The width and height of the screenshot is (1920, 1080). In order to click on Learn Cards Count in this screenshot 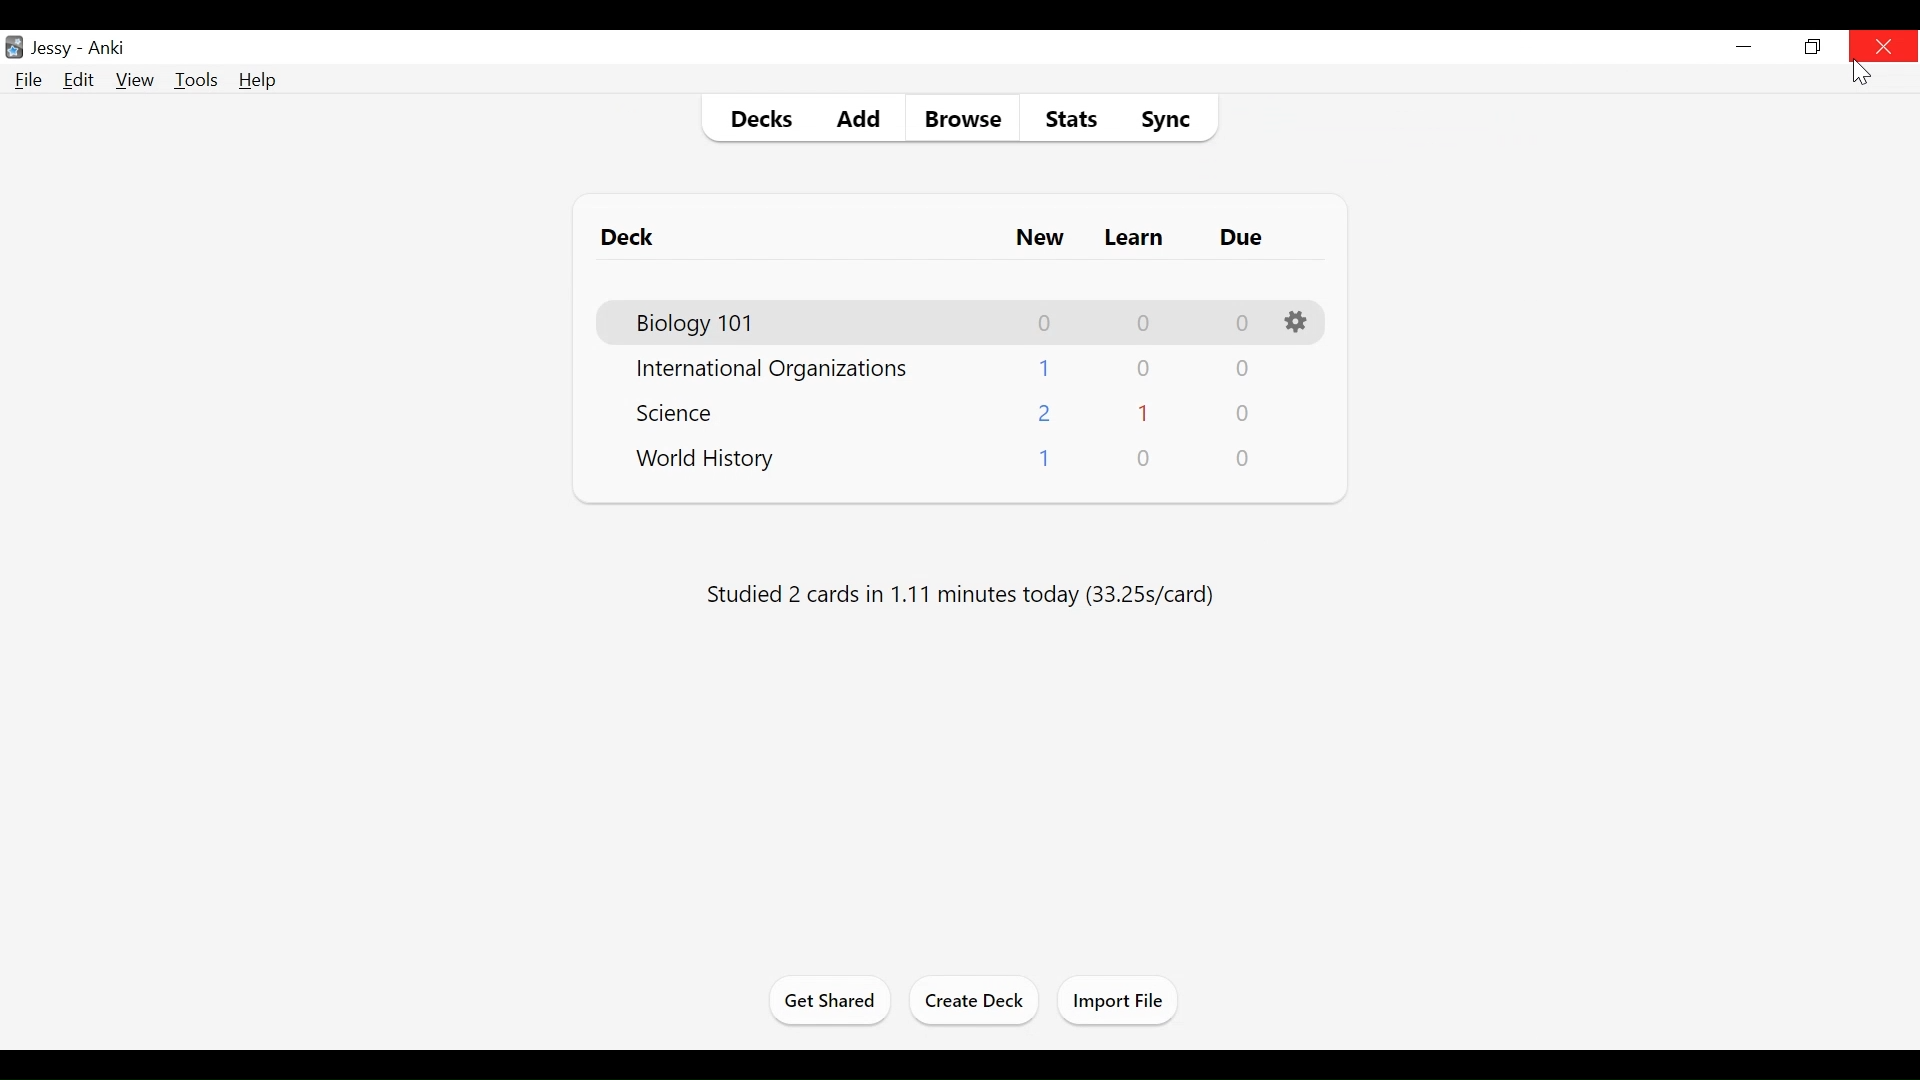, I will do `click(1145, 414)`.